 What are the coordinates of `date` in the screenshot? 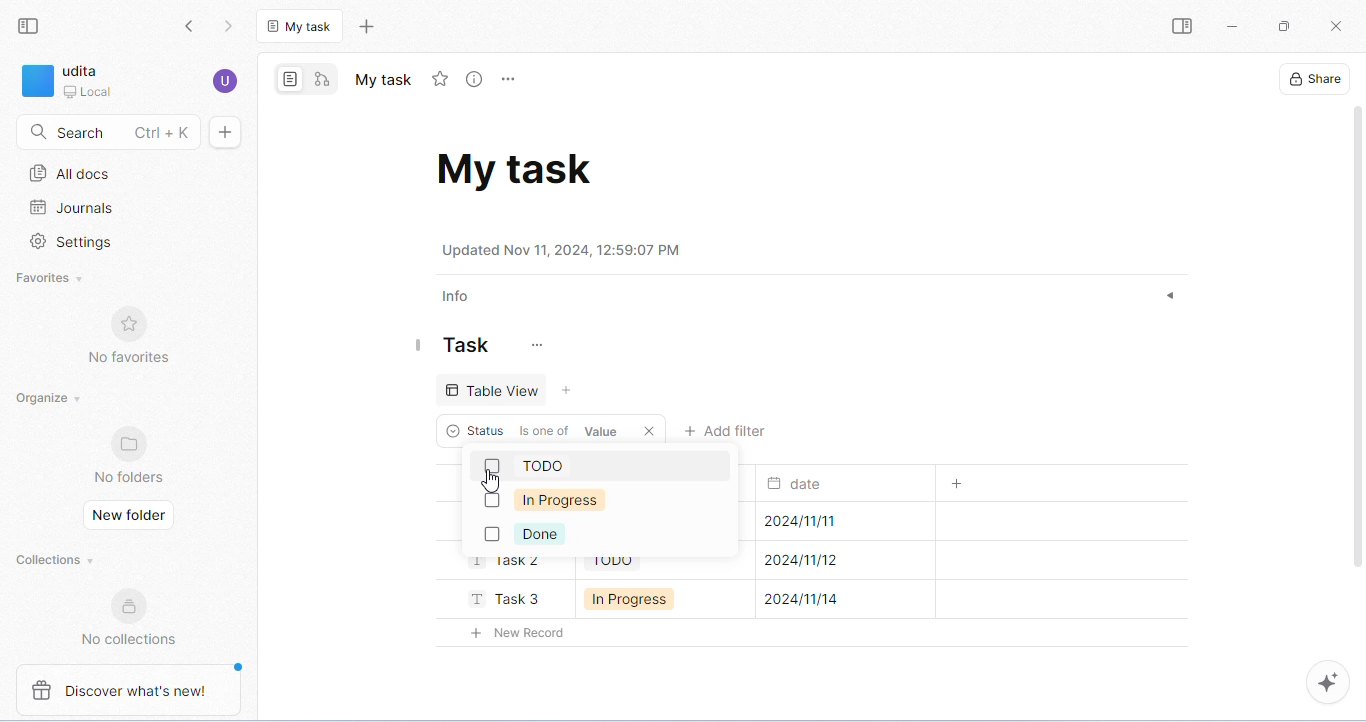 It's located at (801, 484).